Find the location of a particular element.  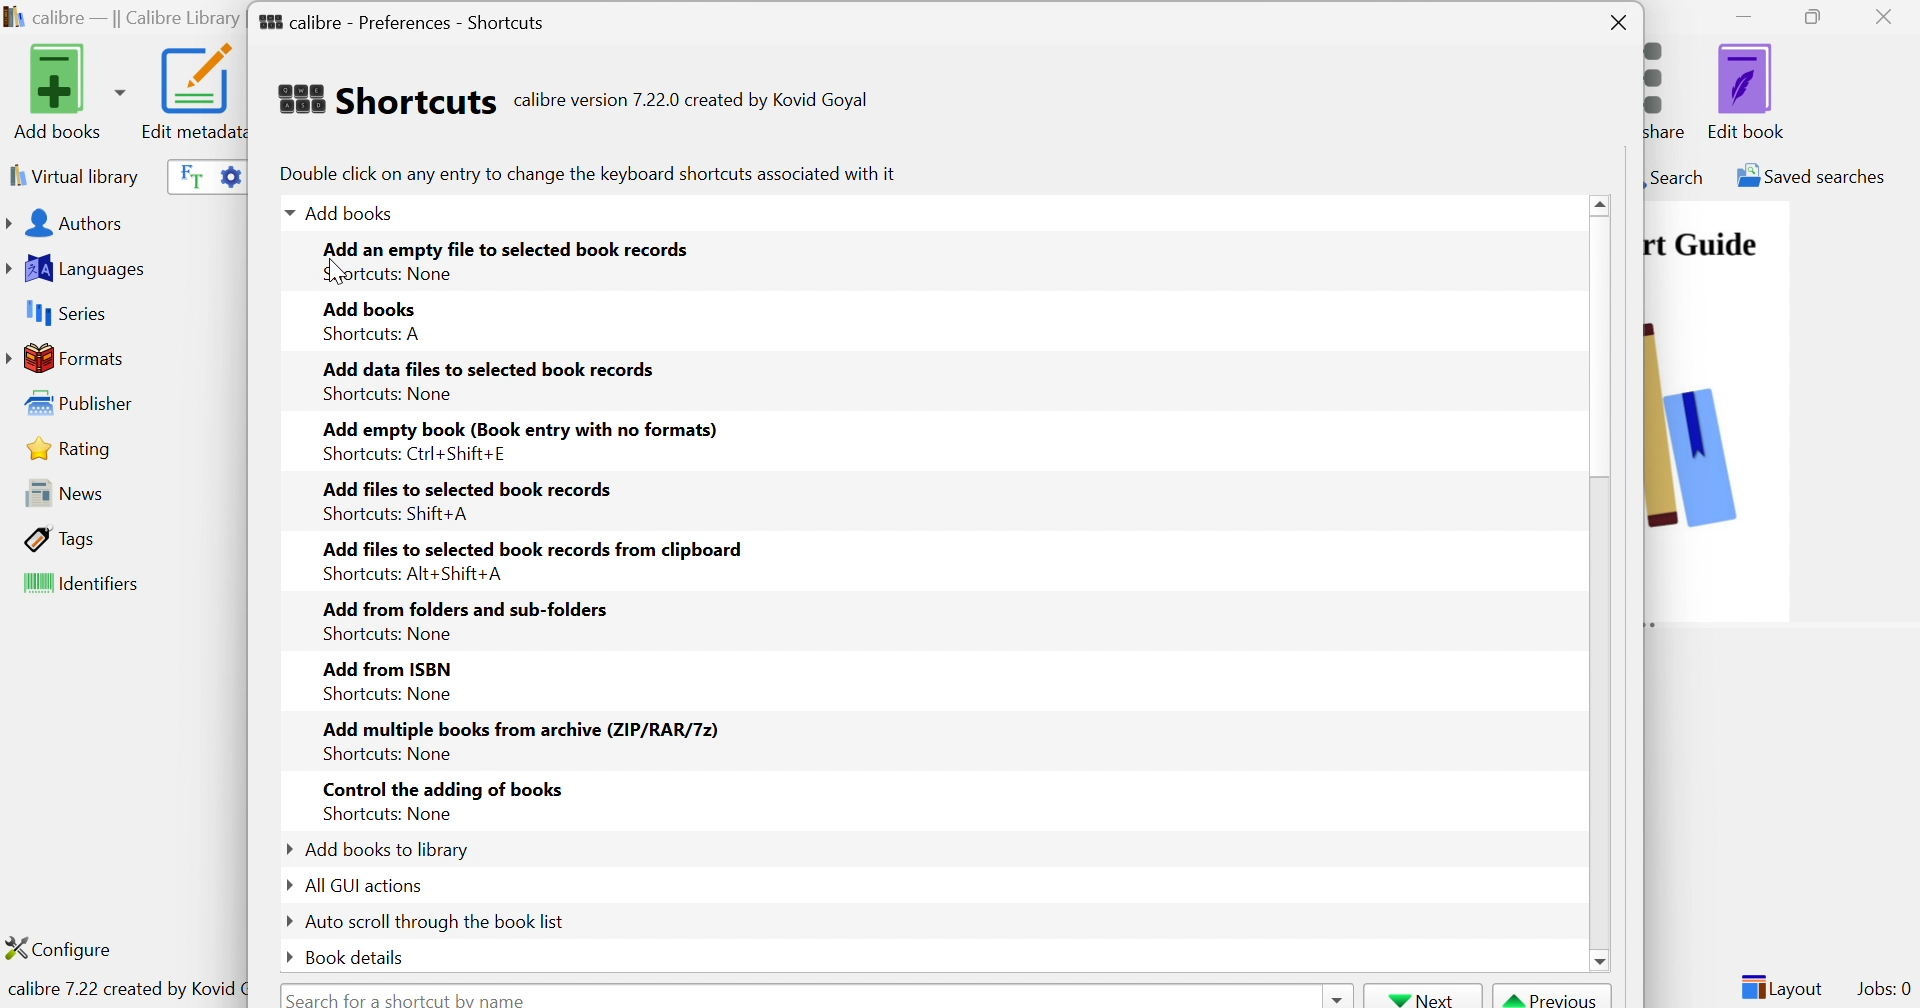

Next is located at coordinates (1423, 997).